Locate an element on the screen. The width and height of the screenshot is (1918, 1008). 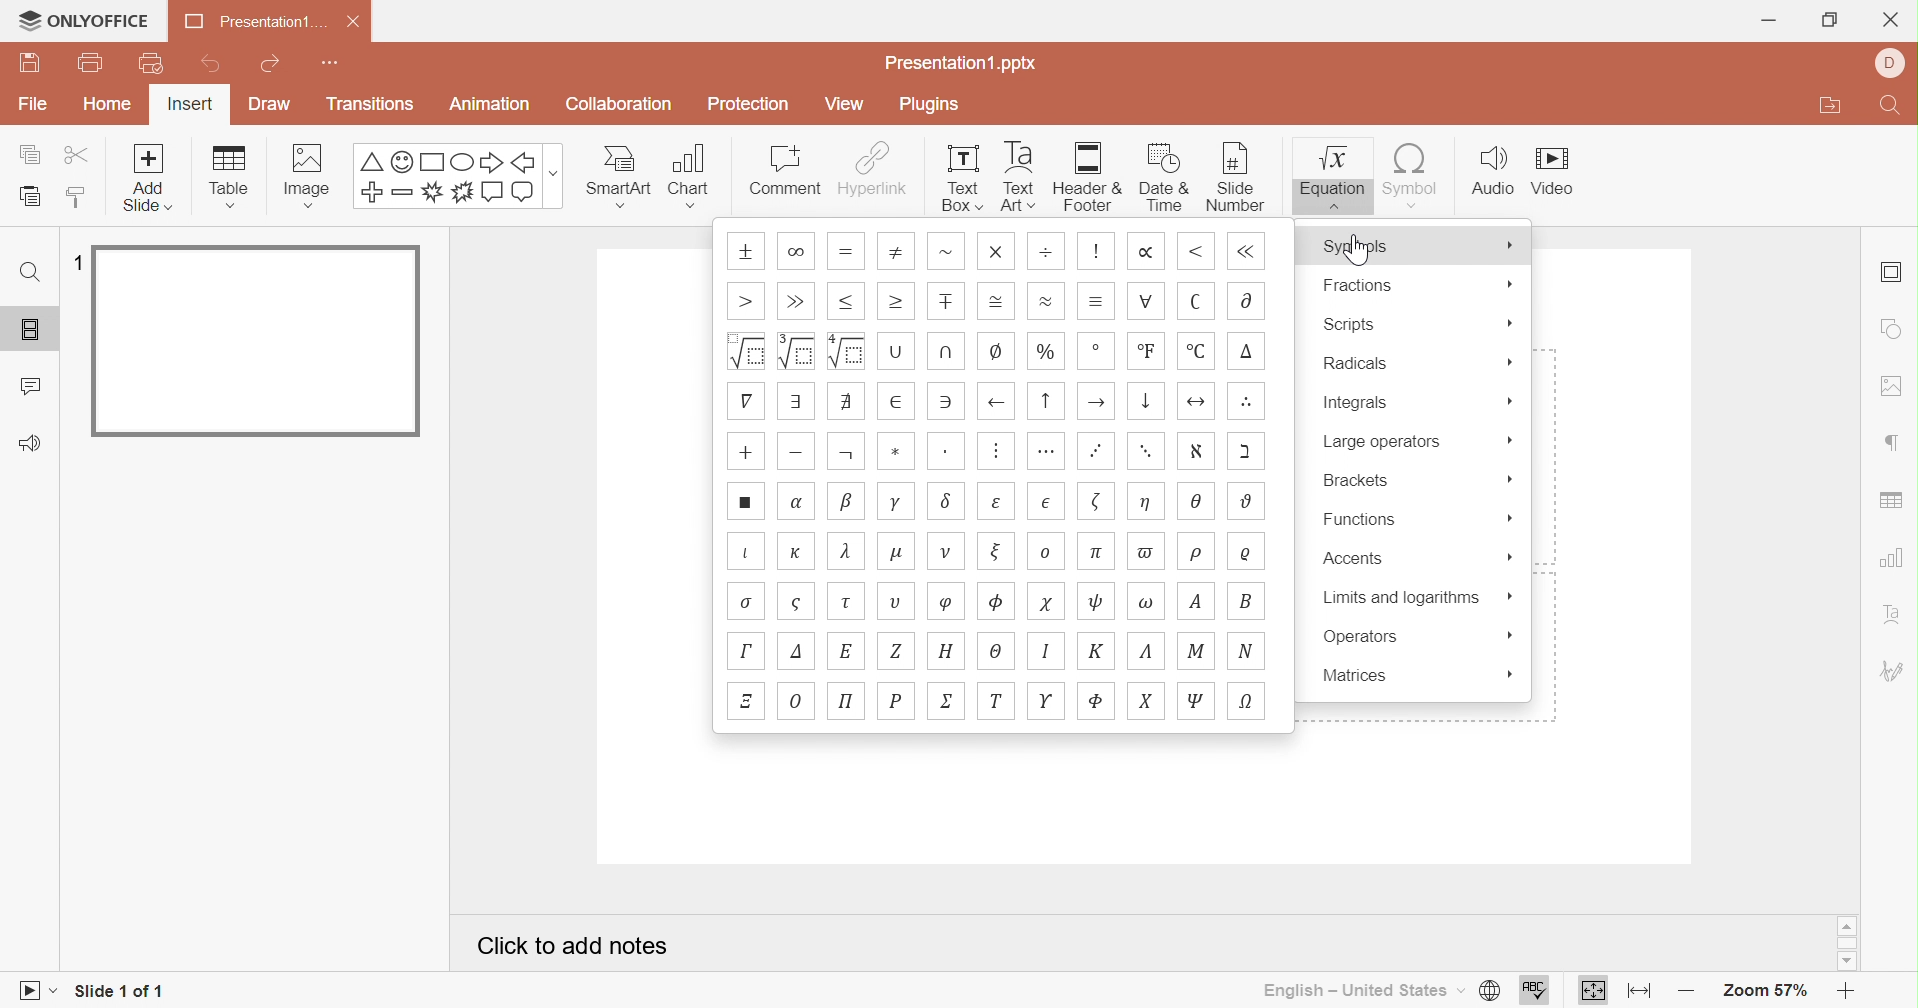
Smart Art is located at coordinates (619, 177).